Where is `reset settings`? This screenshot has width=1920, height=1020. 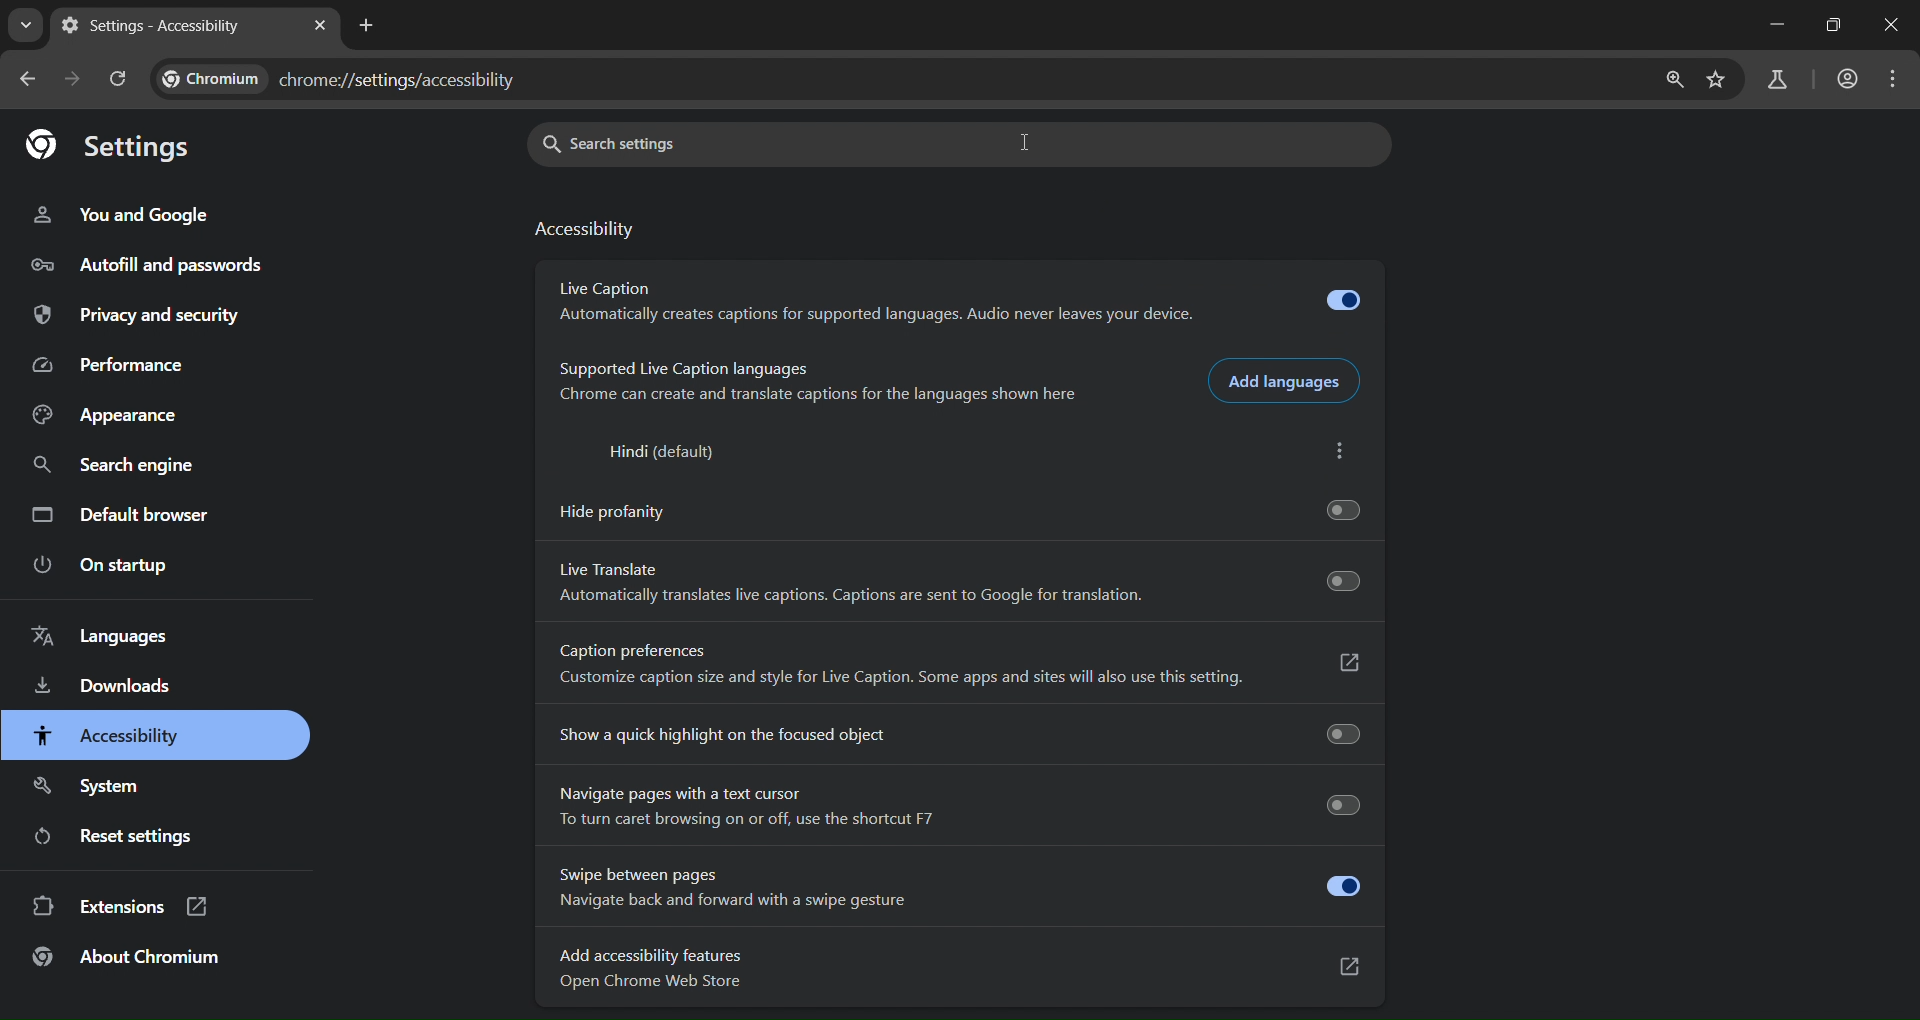 reset settings is located at coordinates (145, 837).